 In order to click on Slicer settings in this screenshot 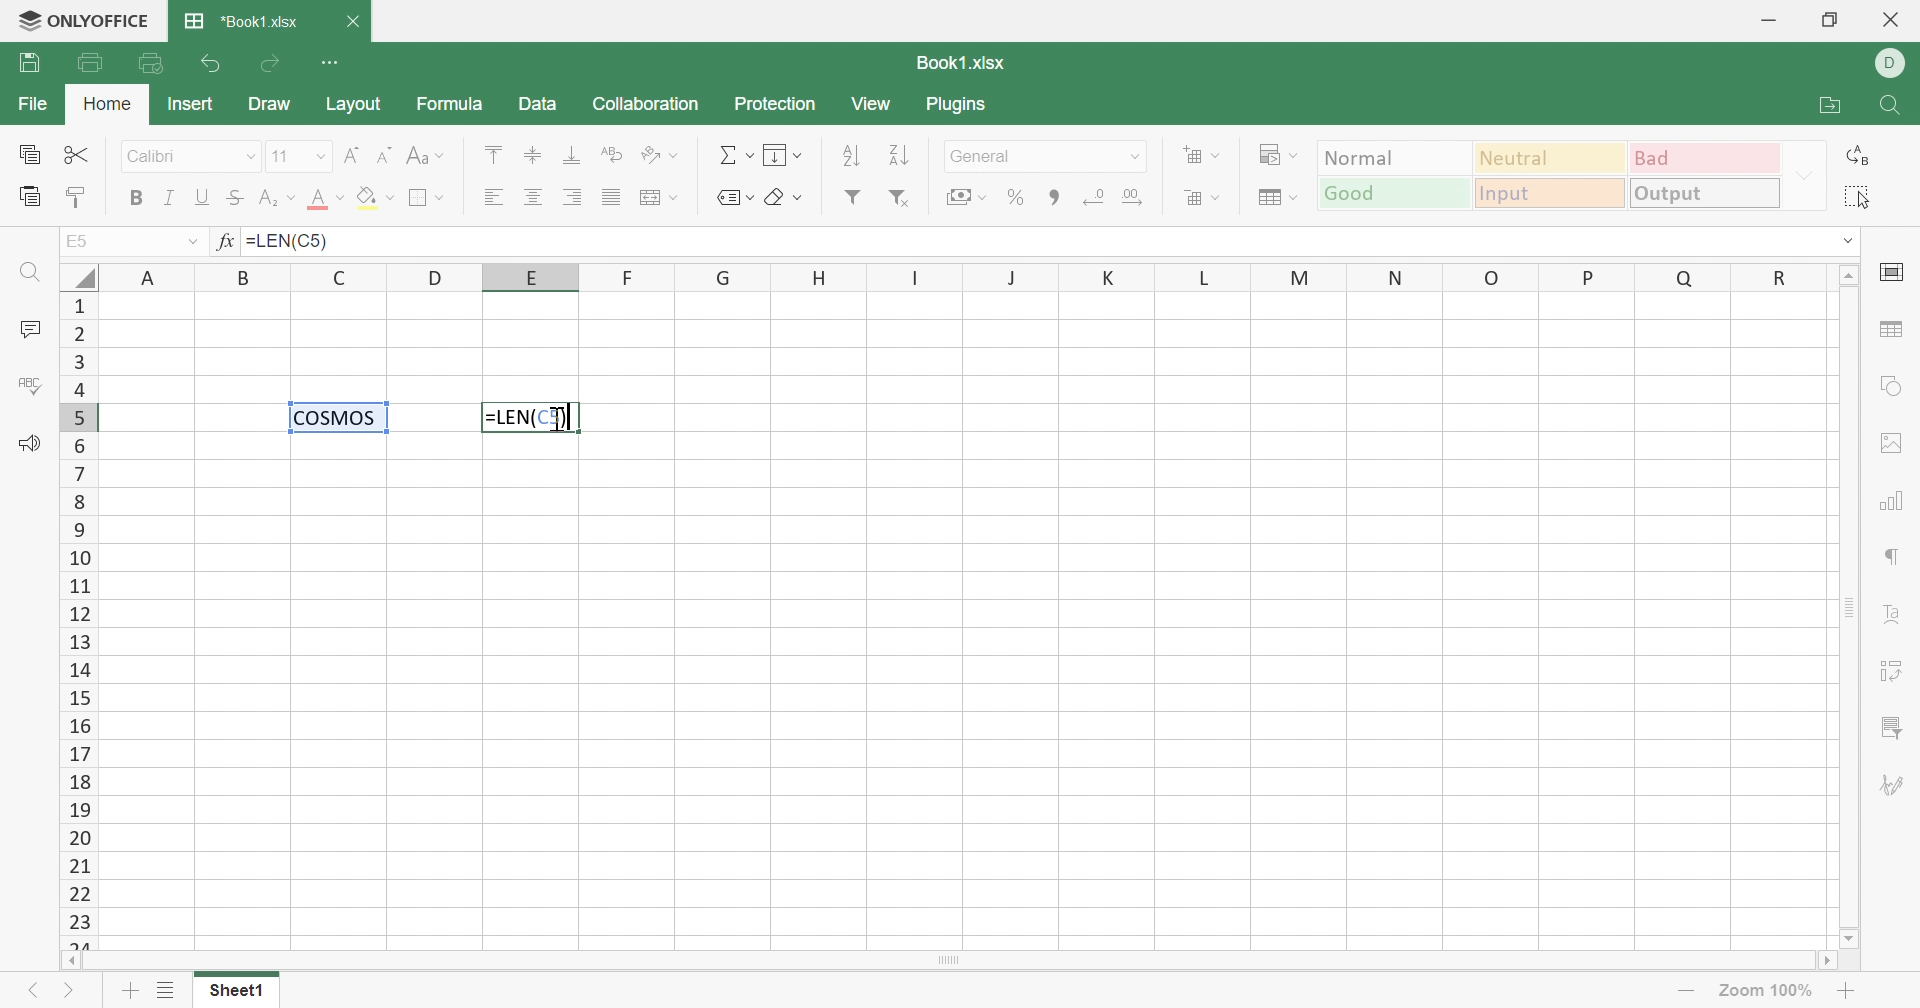, I will do `click(1894, 730)`.